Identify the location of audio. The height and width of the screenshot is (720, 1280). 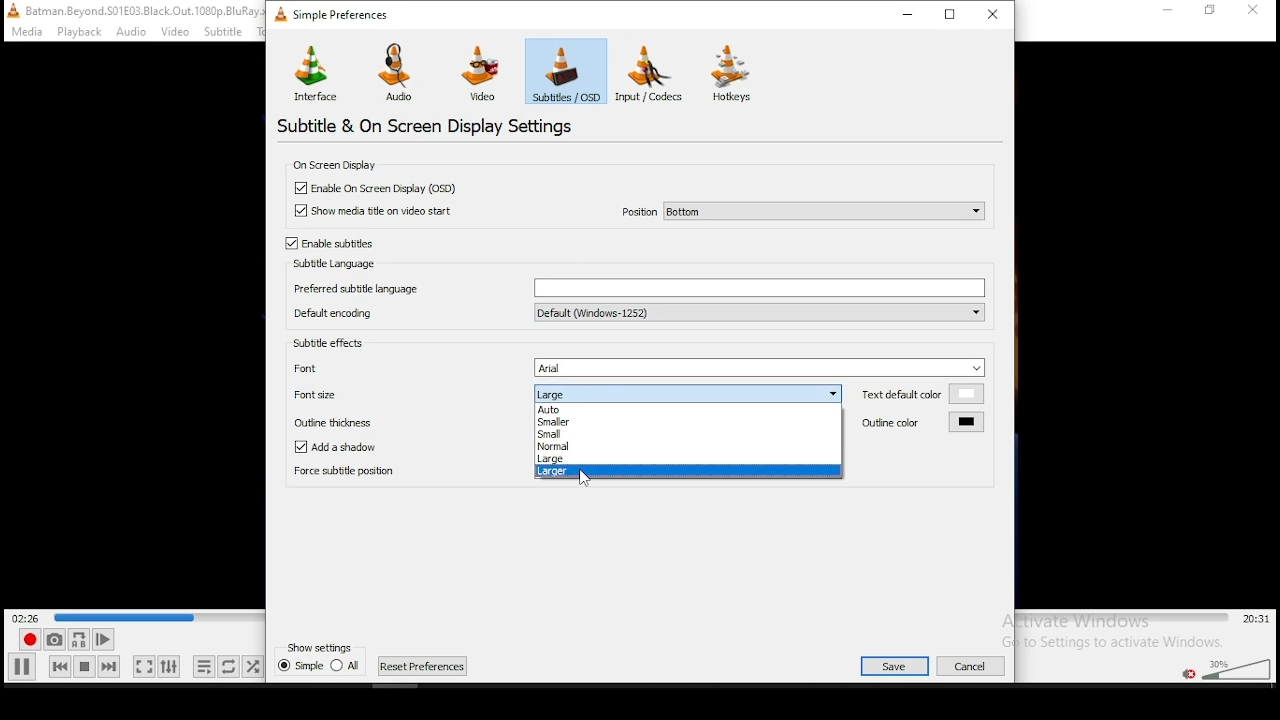
(402, 74).